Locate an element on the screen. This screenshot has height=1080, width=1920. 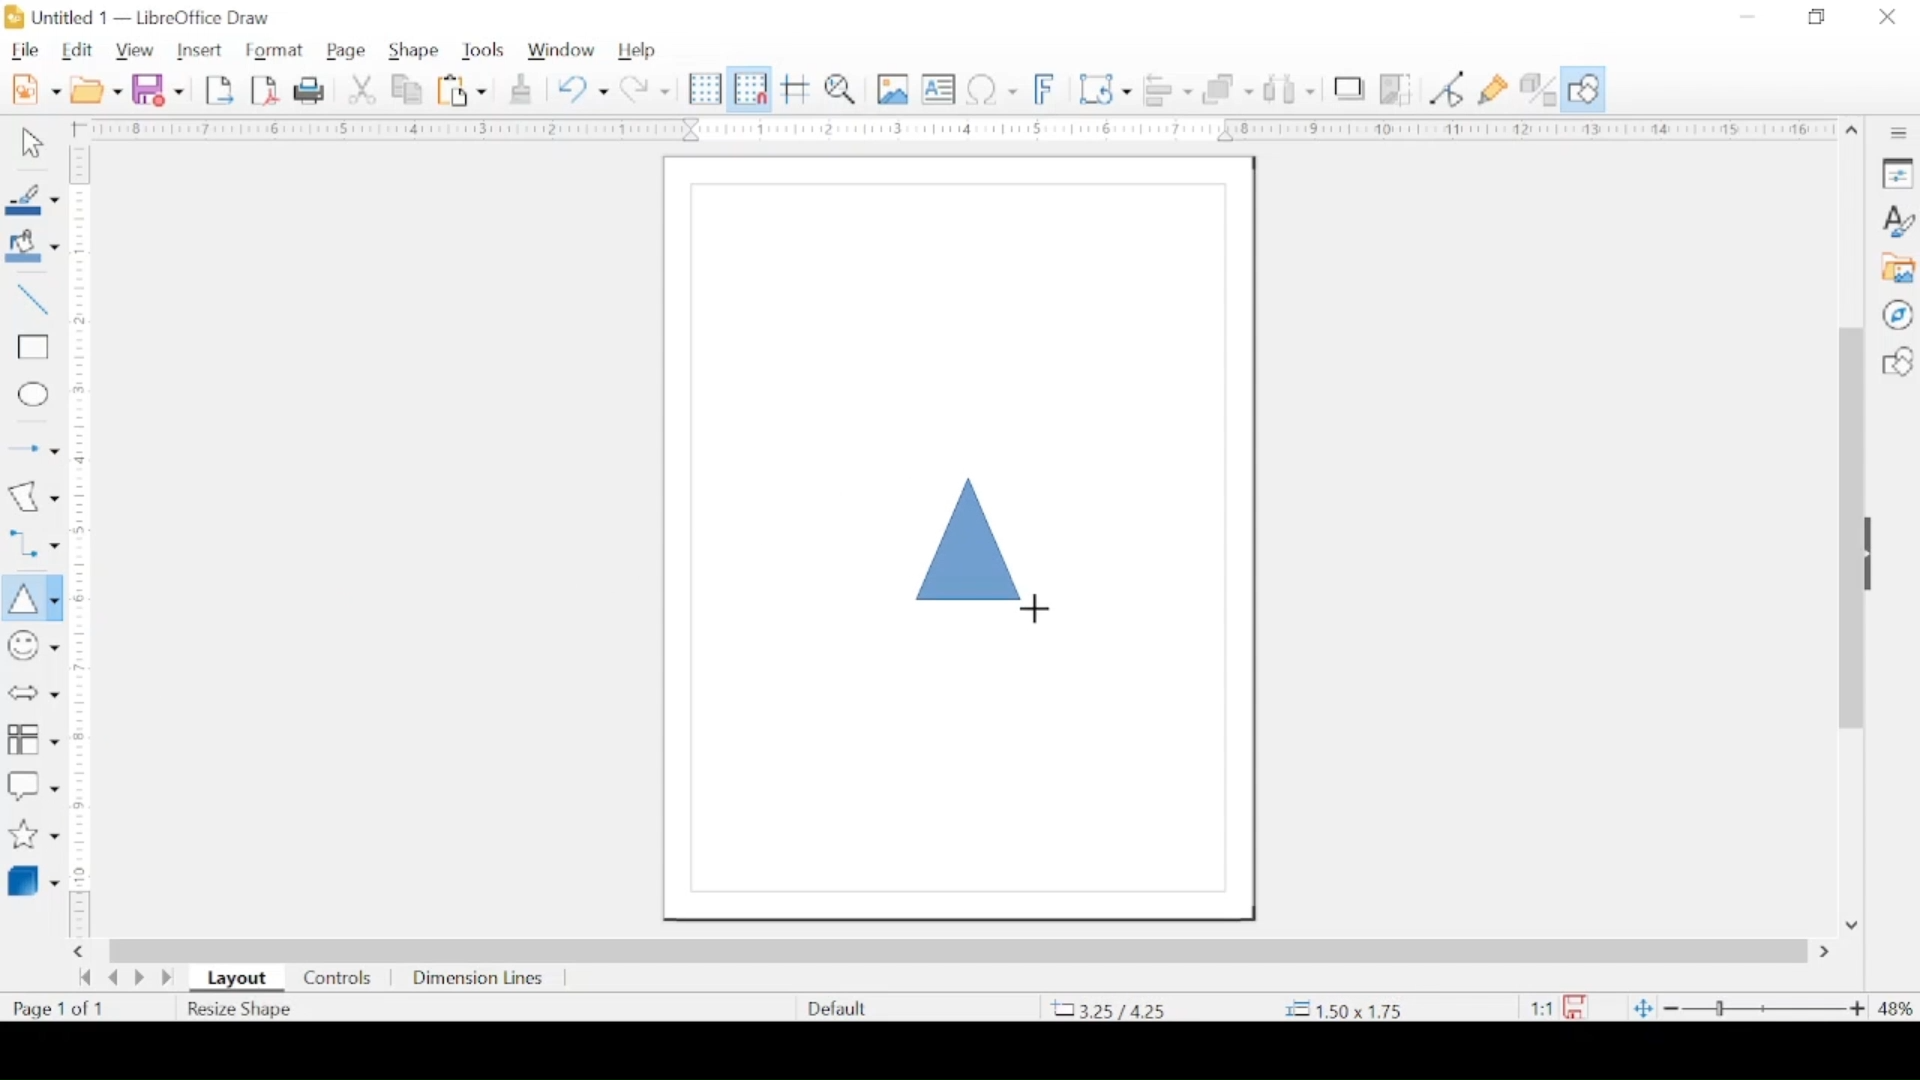
shadow is located at coordinates (1351, 88).